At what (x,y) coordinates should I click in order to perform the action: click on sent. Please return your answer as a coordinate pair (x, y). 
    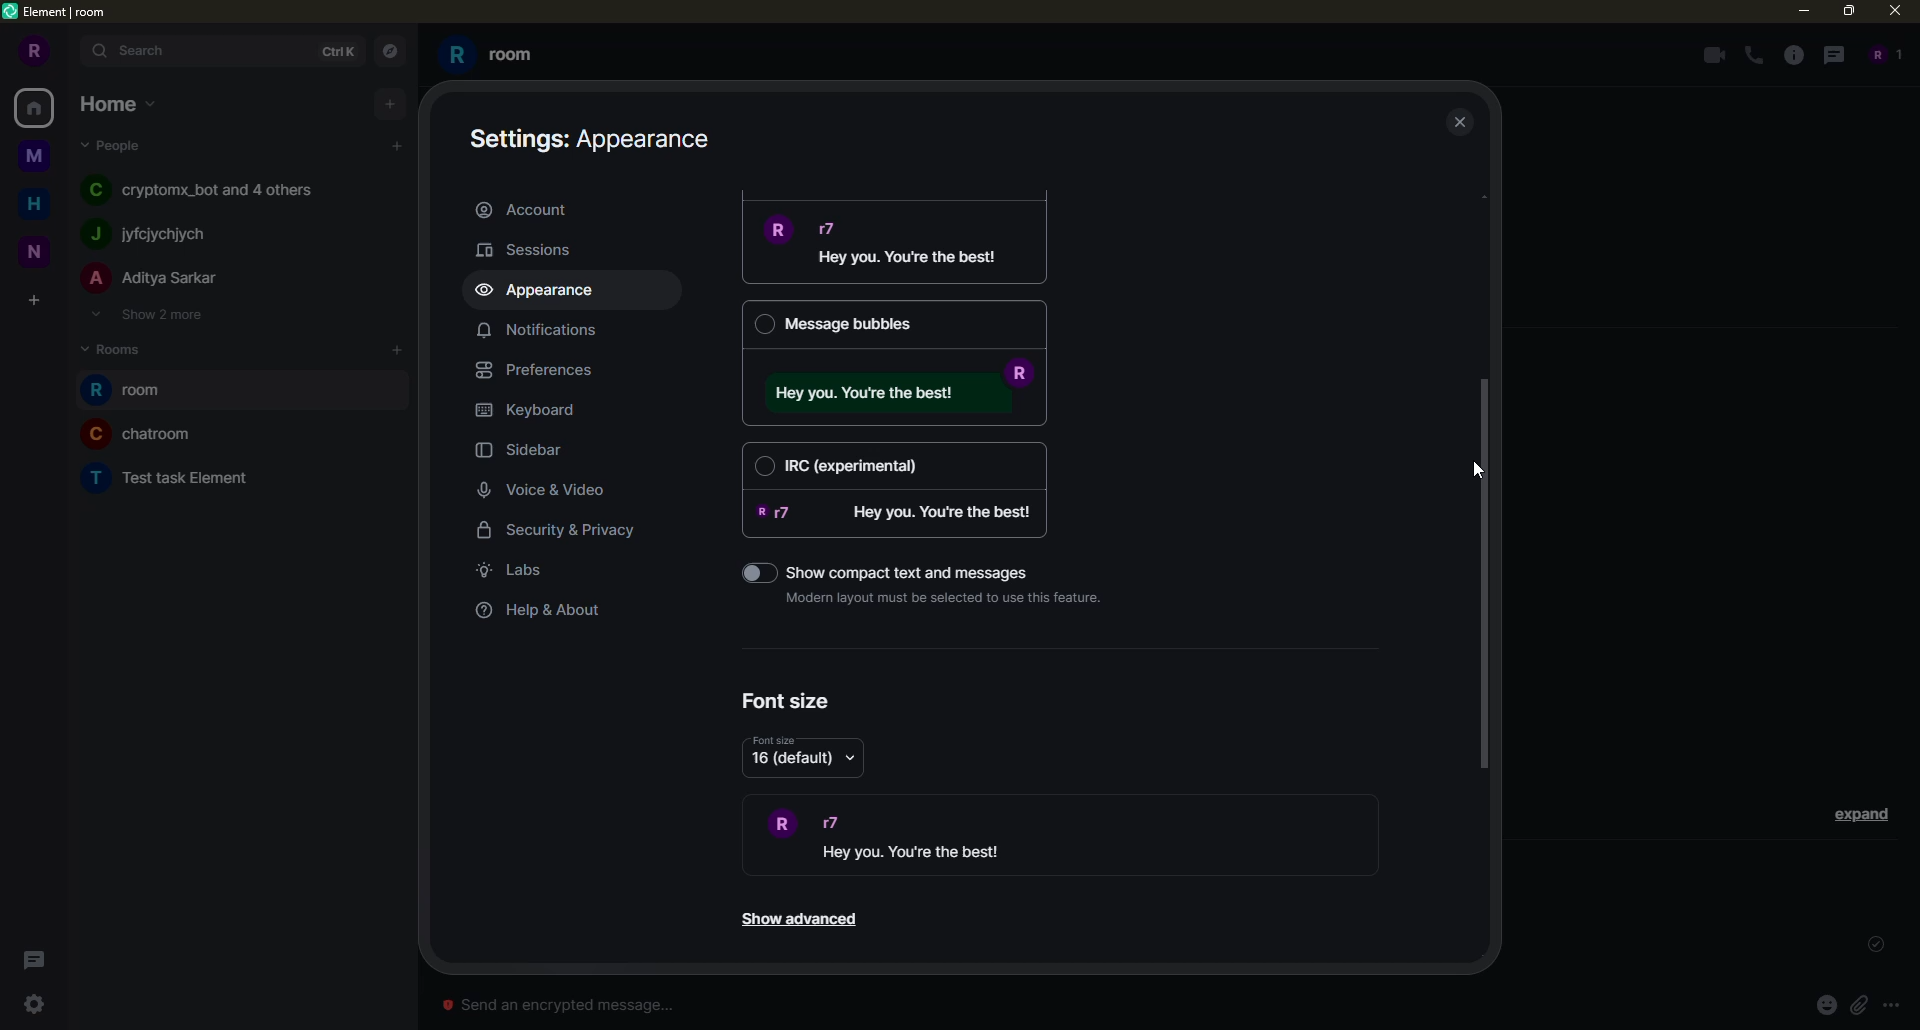
    Looking at the image, I should click on (1872, 945).